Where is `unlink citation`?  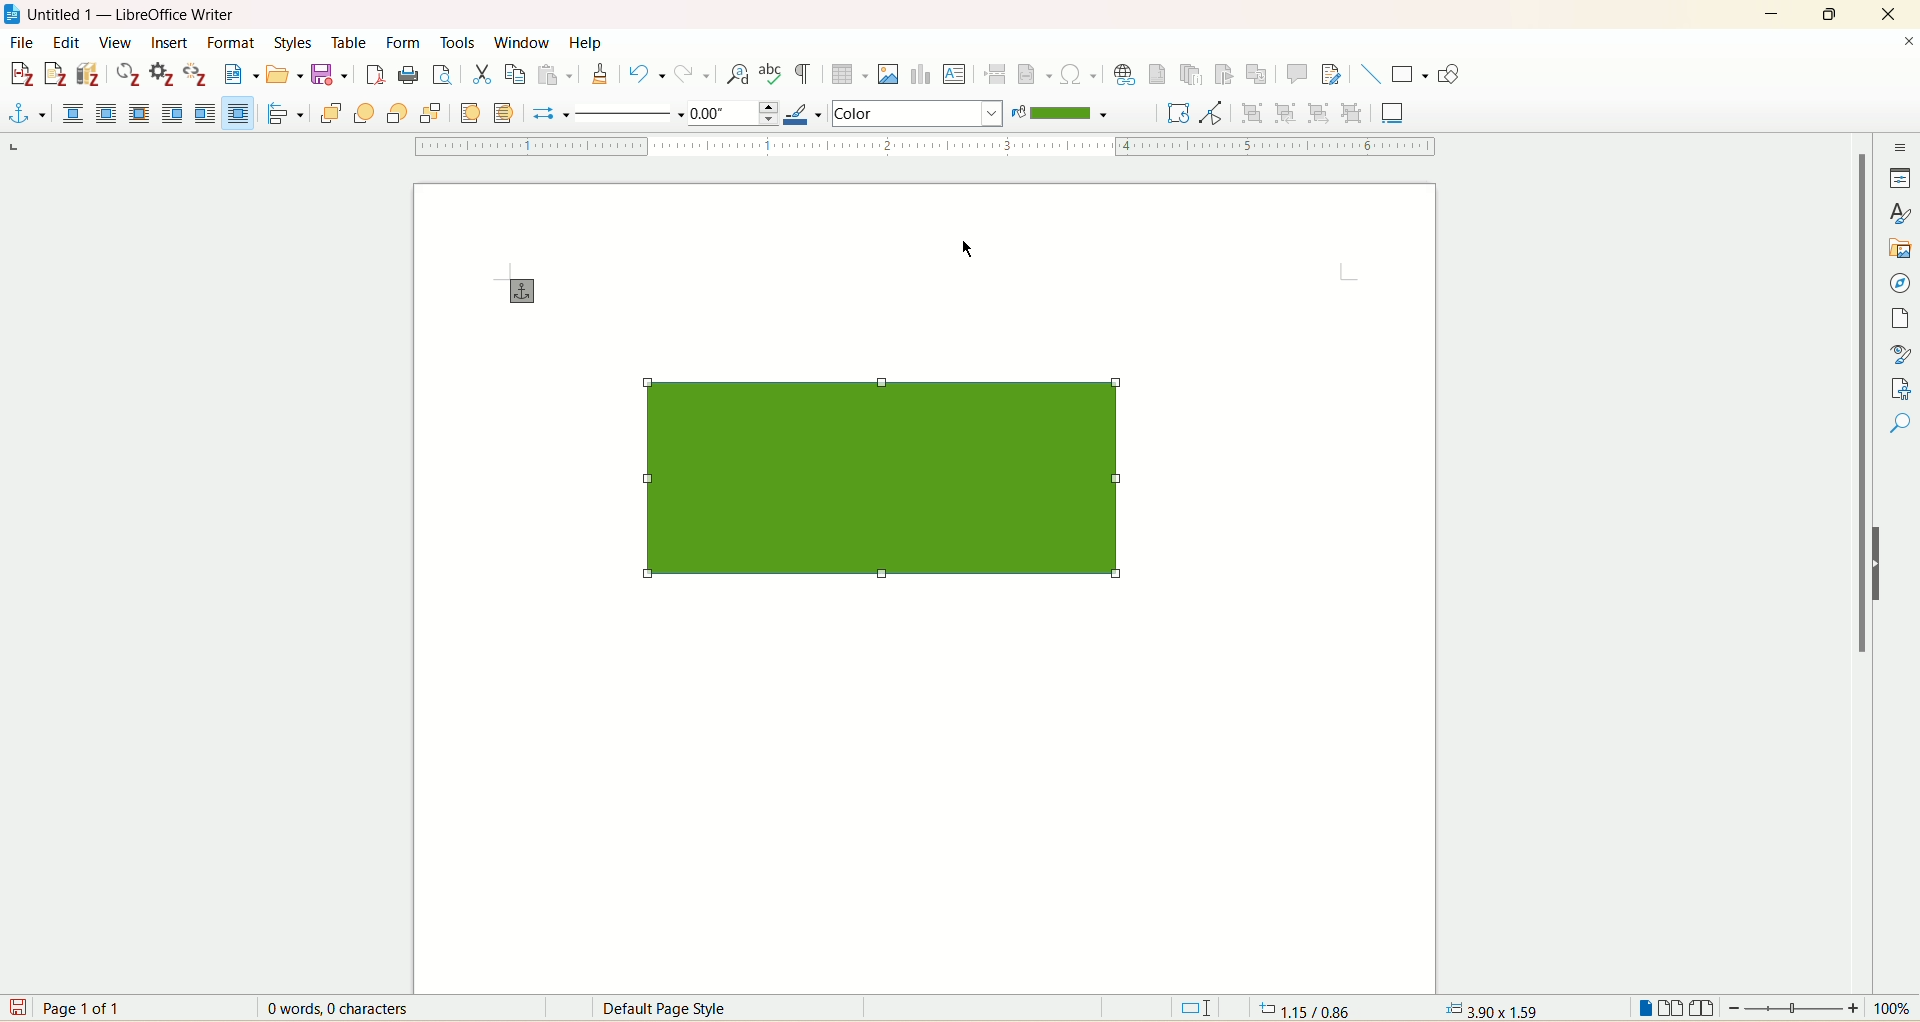
unlink citation is located at coordinates (194, 74).